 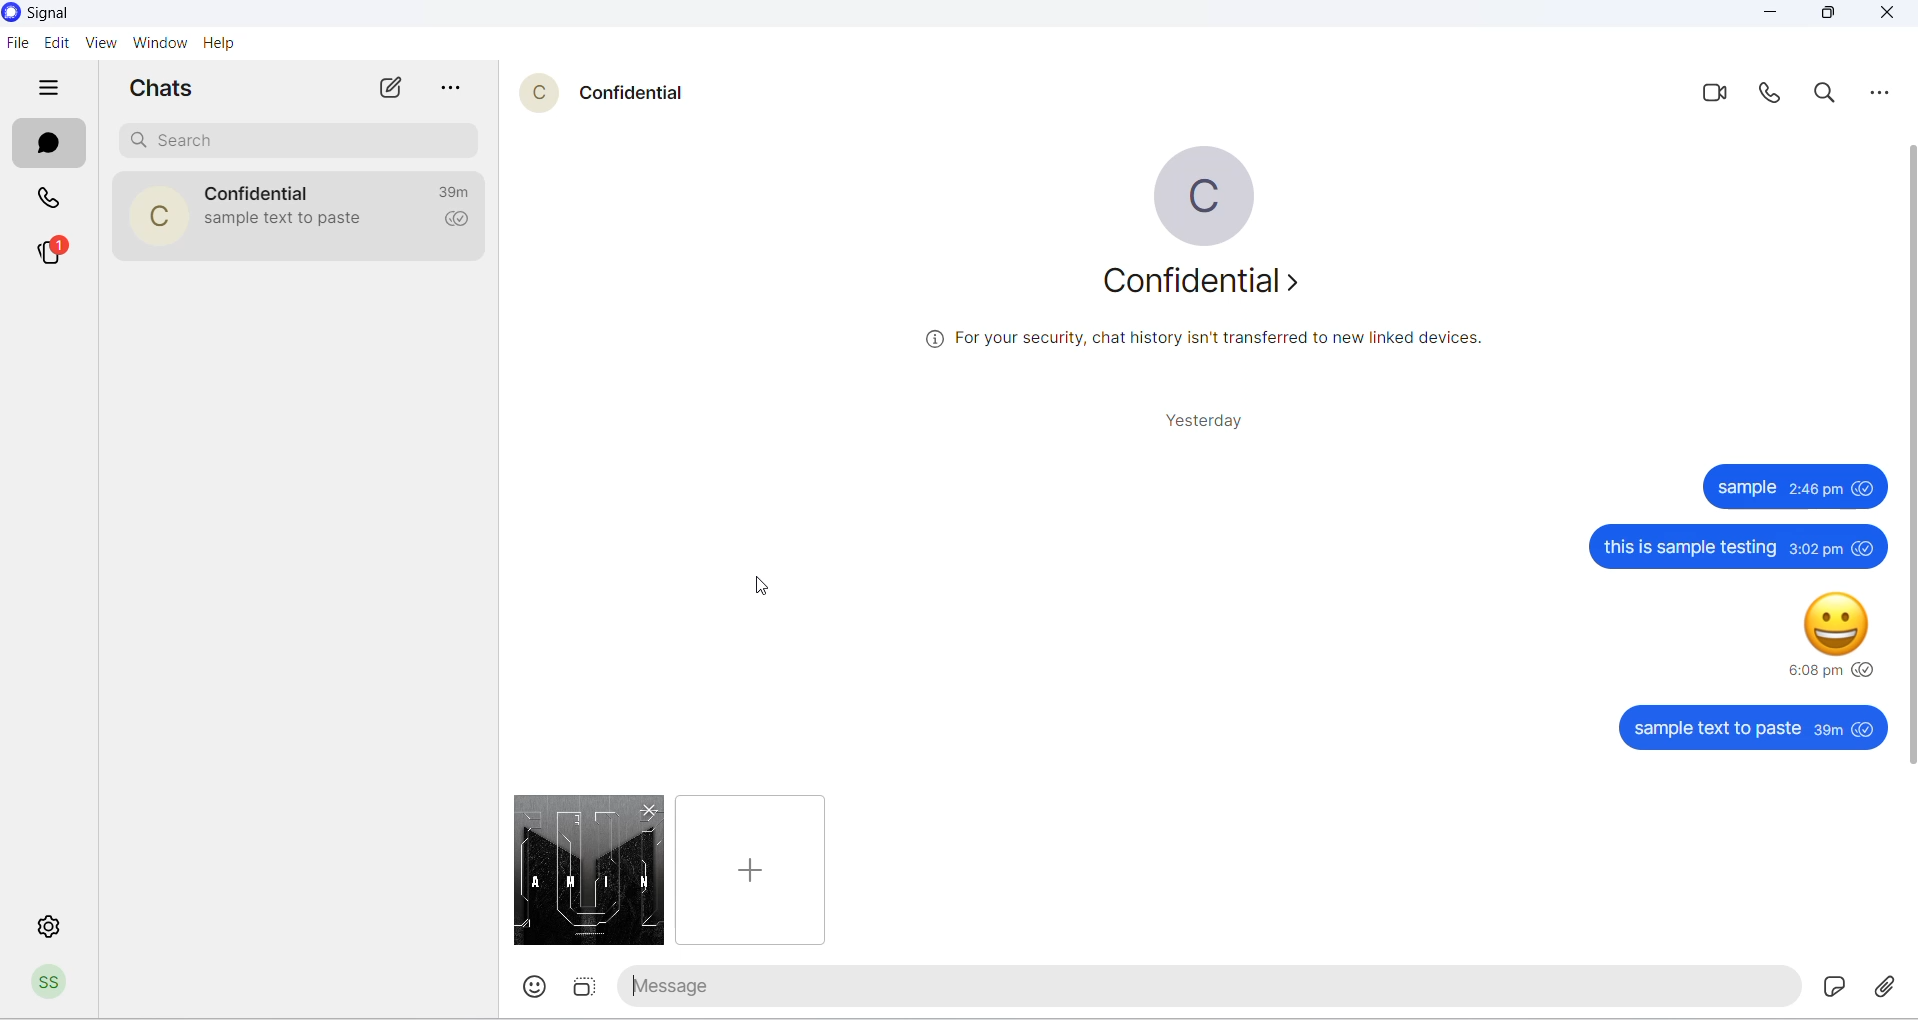 I want to click on chats heading, so click(x=166, y=86).